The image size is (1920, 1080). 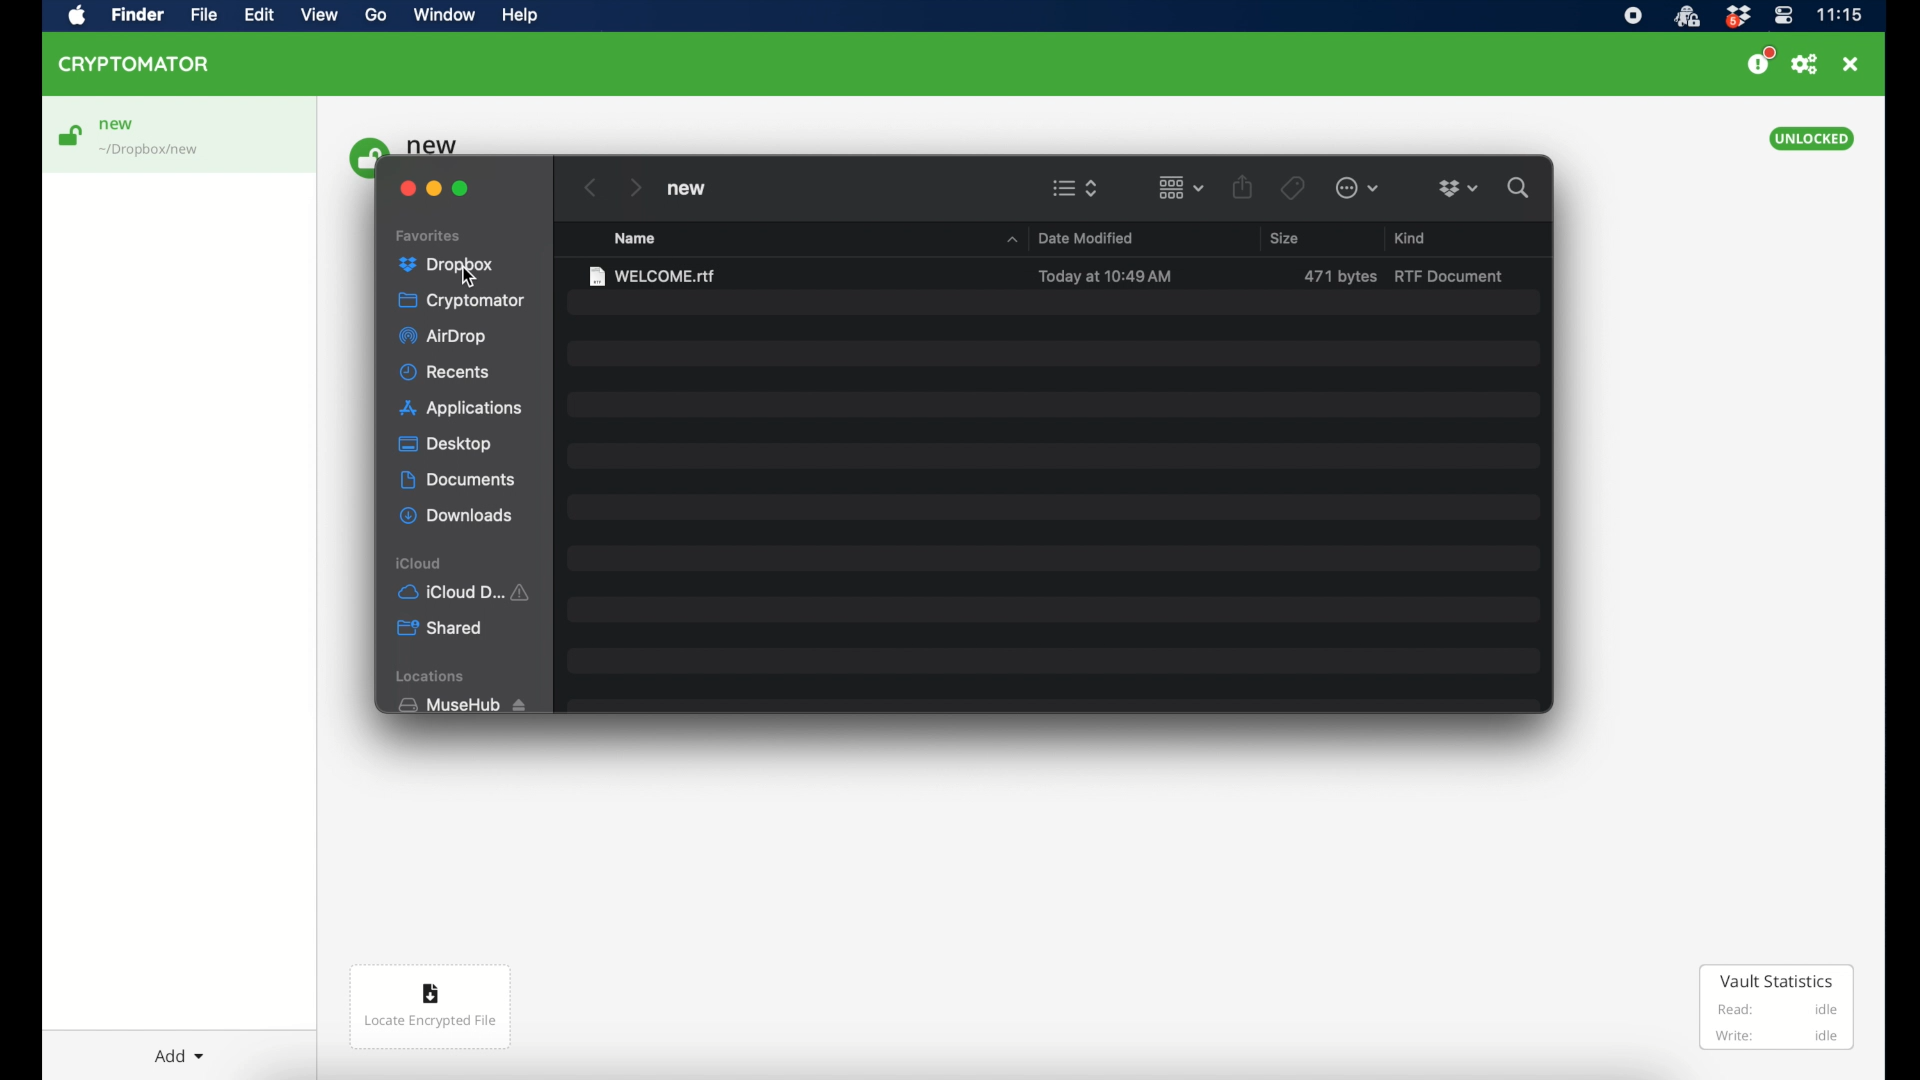 I want to click on add dropdown , so click(x=179, y=1056).